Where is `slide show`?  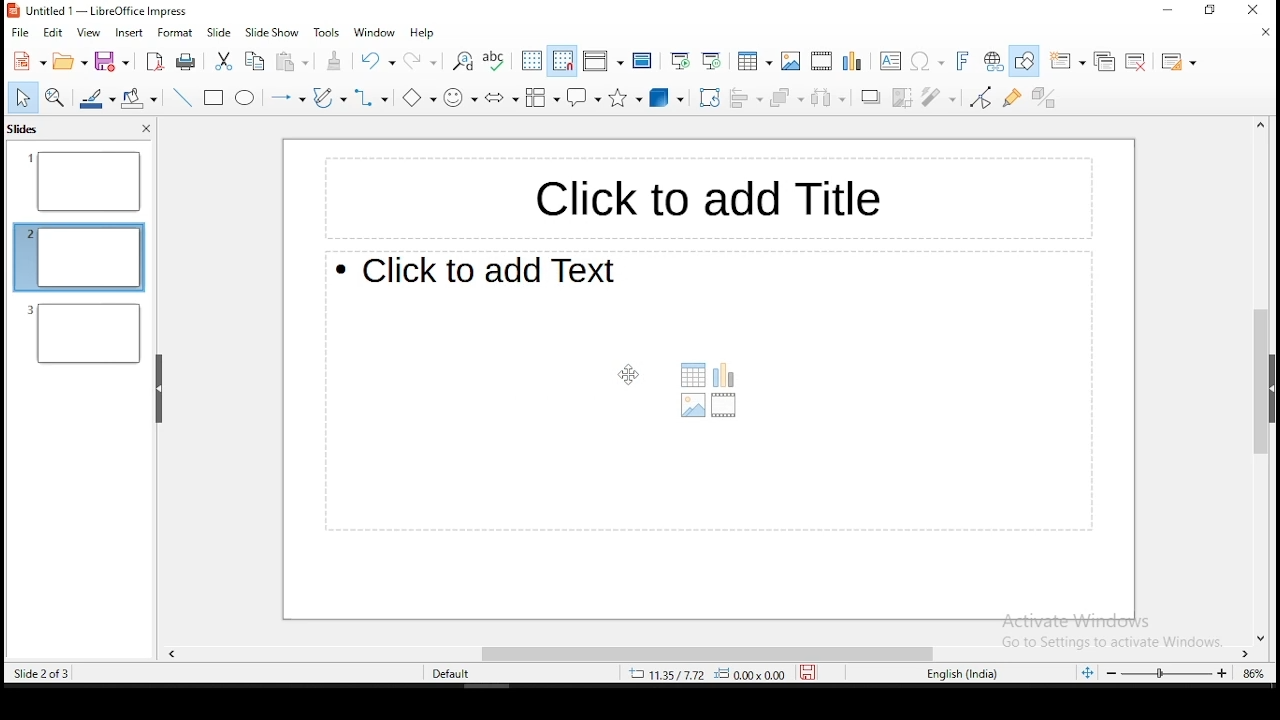
slide show is located at coordinates (272, 34).